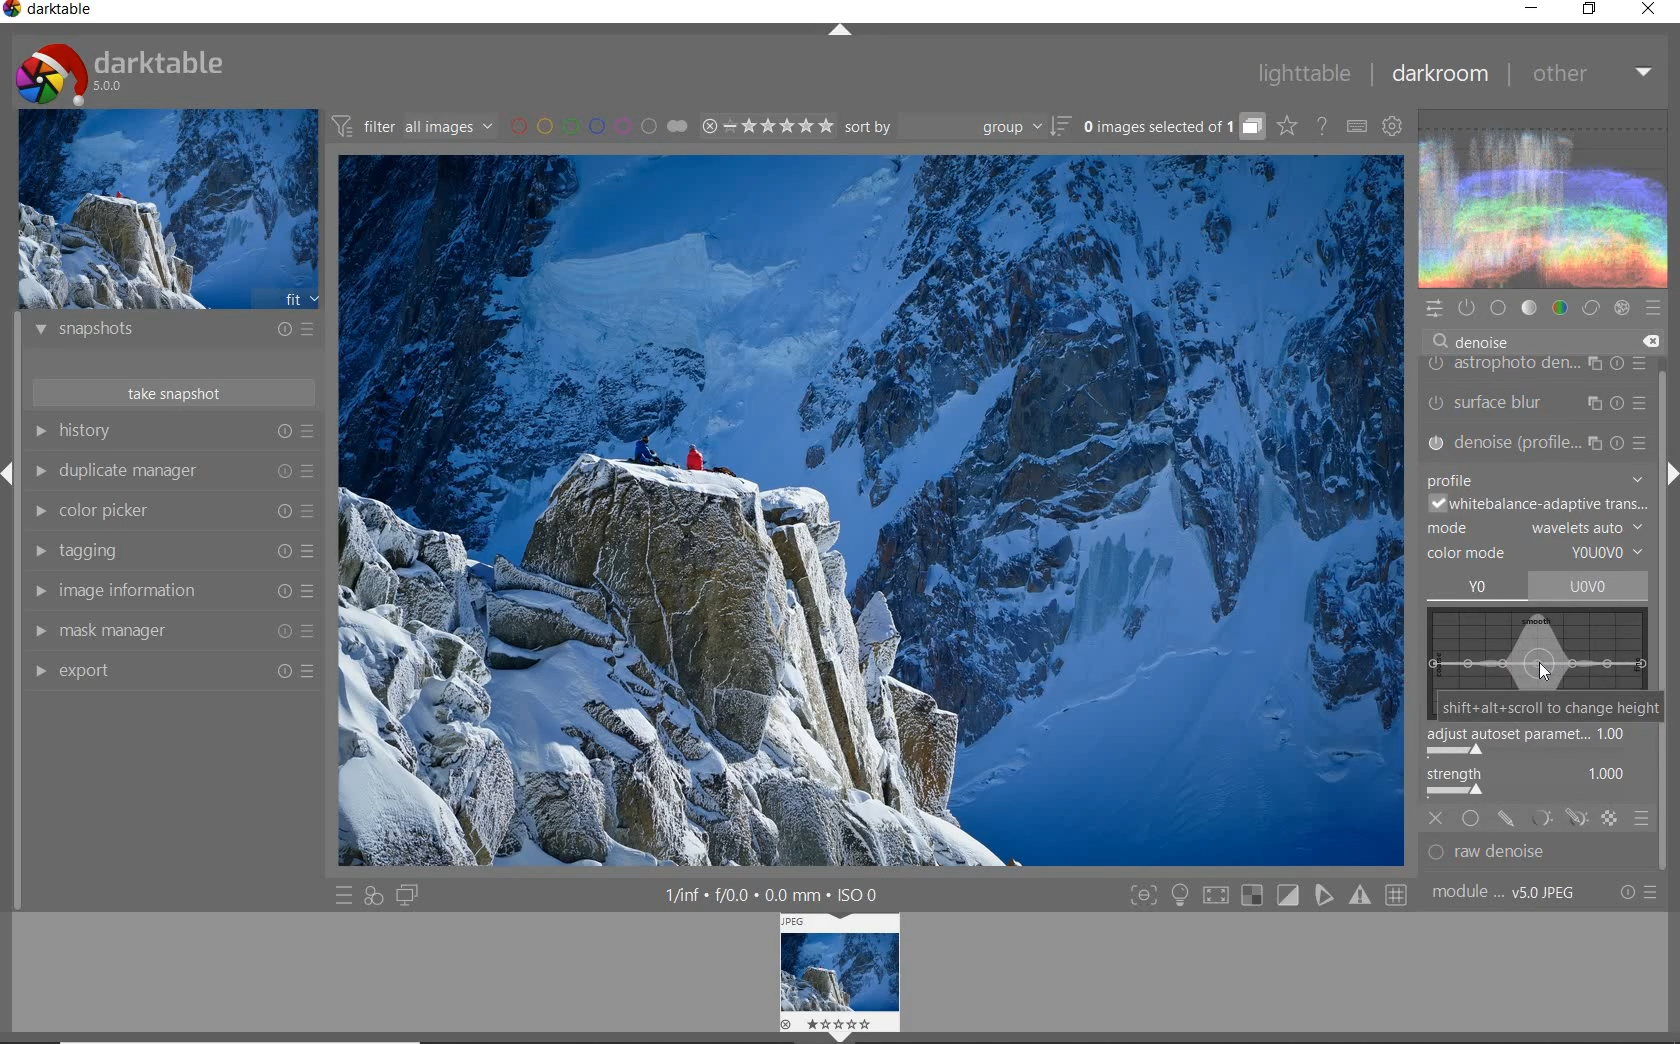 The height and width of the screenshot is (1044, 1680). What do you see at coordinates (842, 977) in the screenshot?
I see `IMAGE` at bounding box center [842, 977].